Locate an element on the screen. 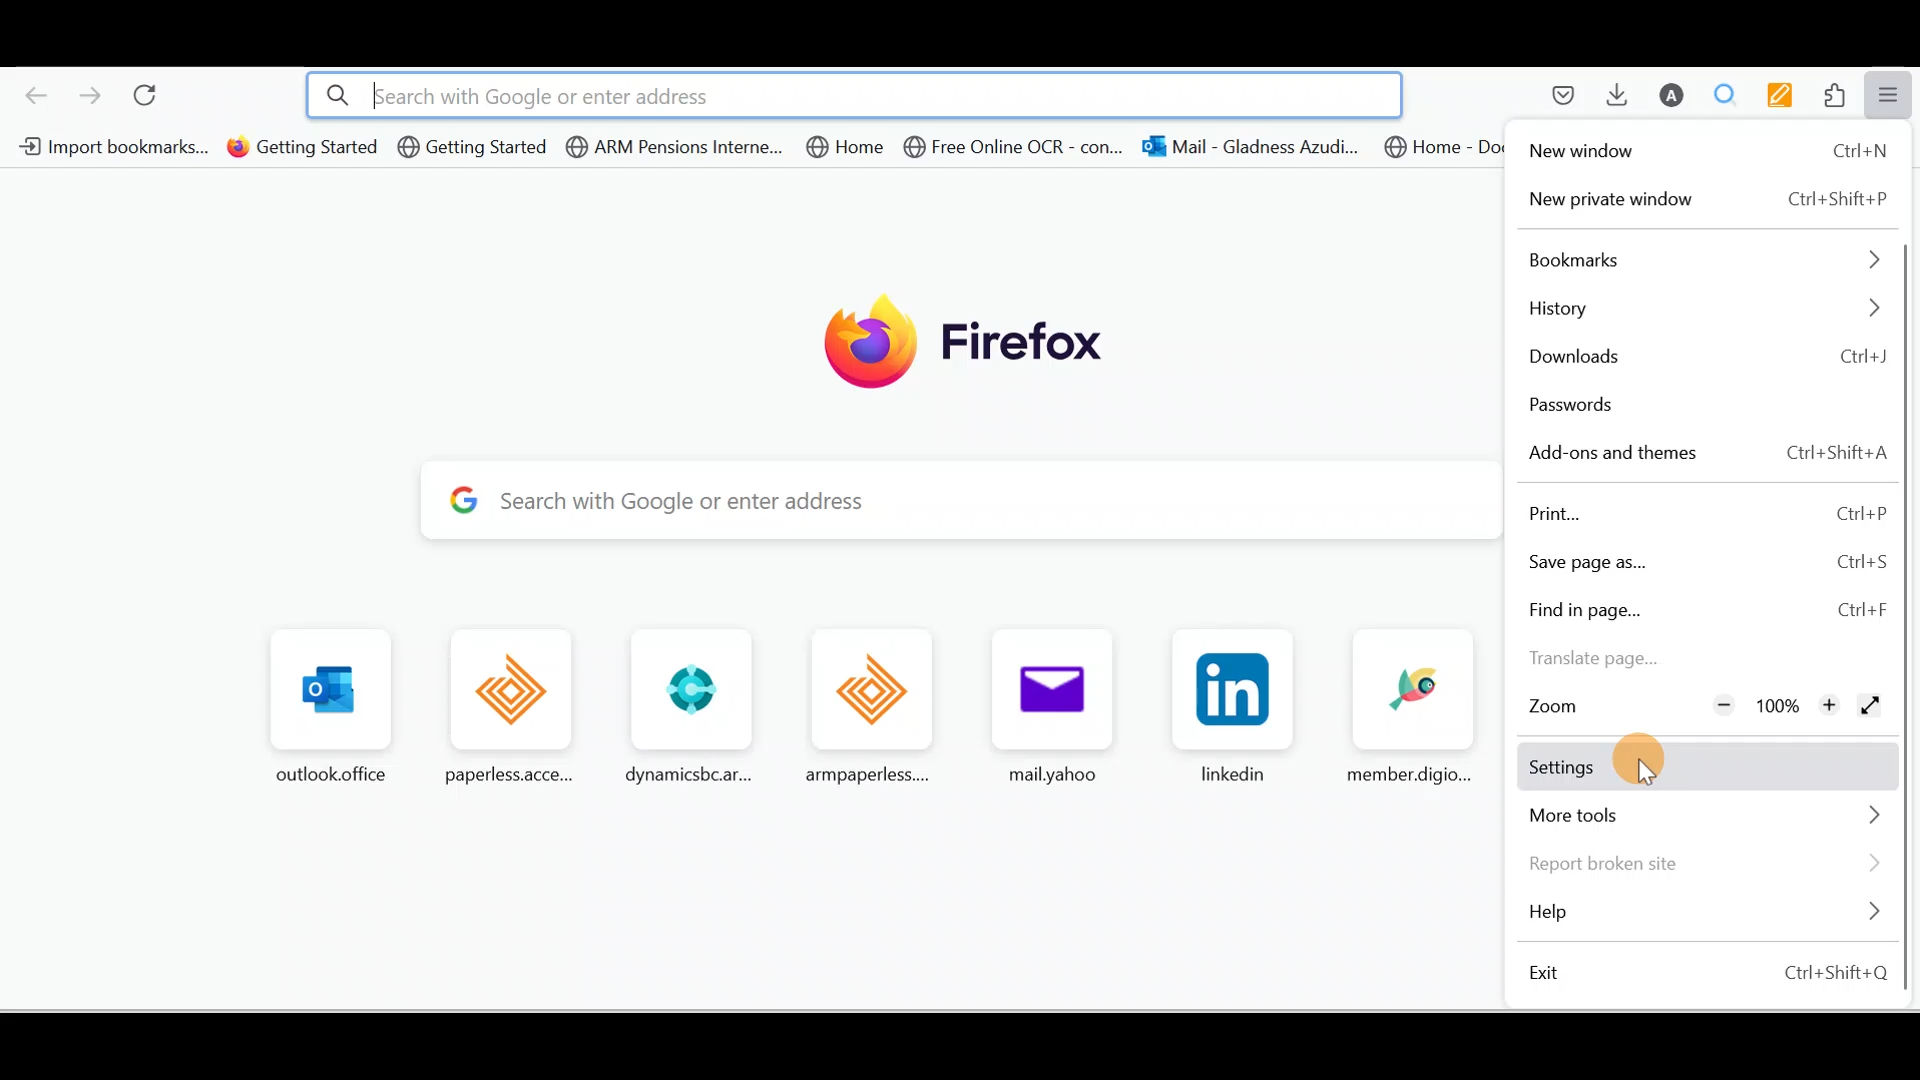 The image size is (1920, 1080). Find in page                Ctrl+P is located at coordinates (1702, 608).